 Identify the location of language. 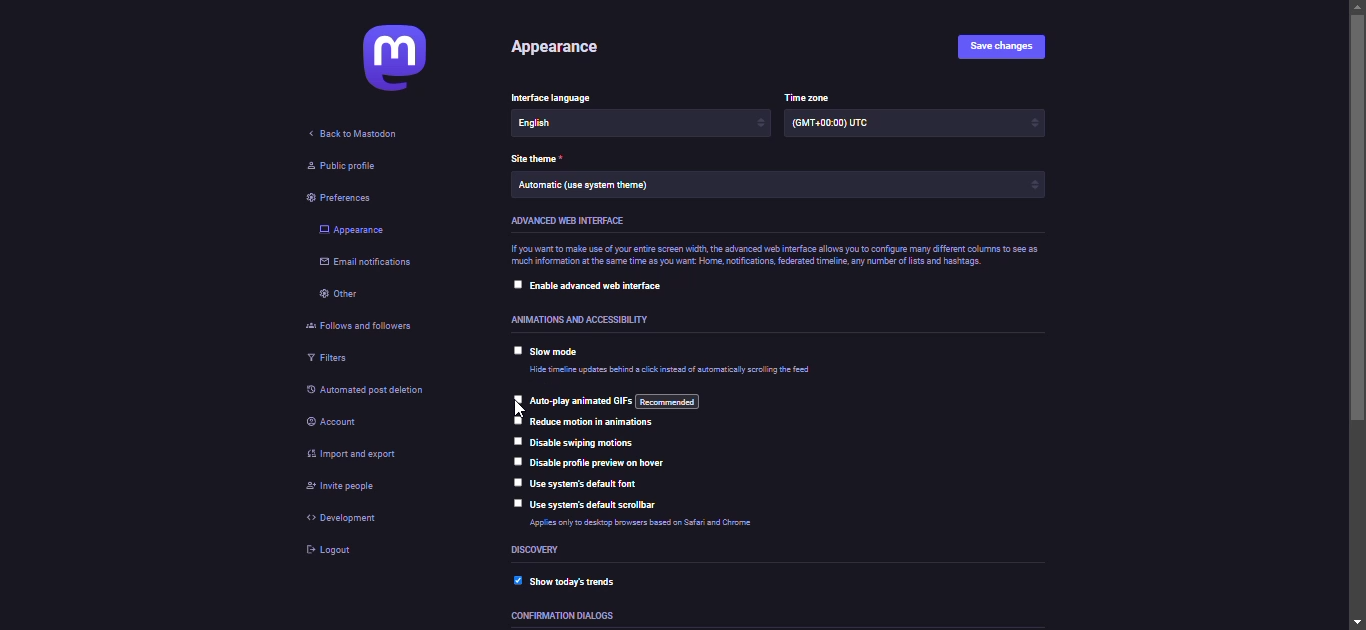
(558, 127).